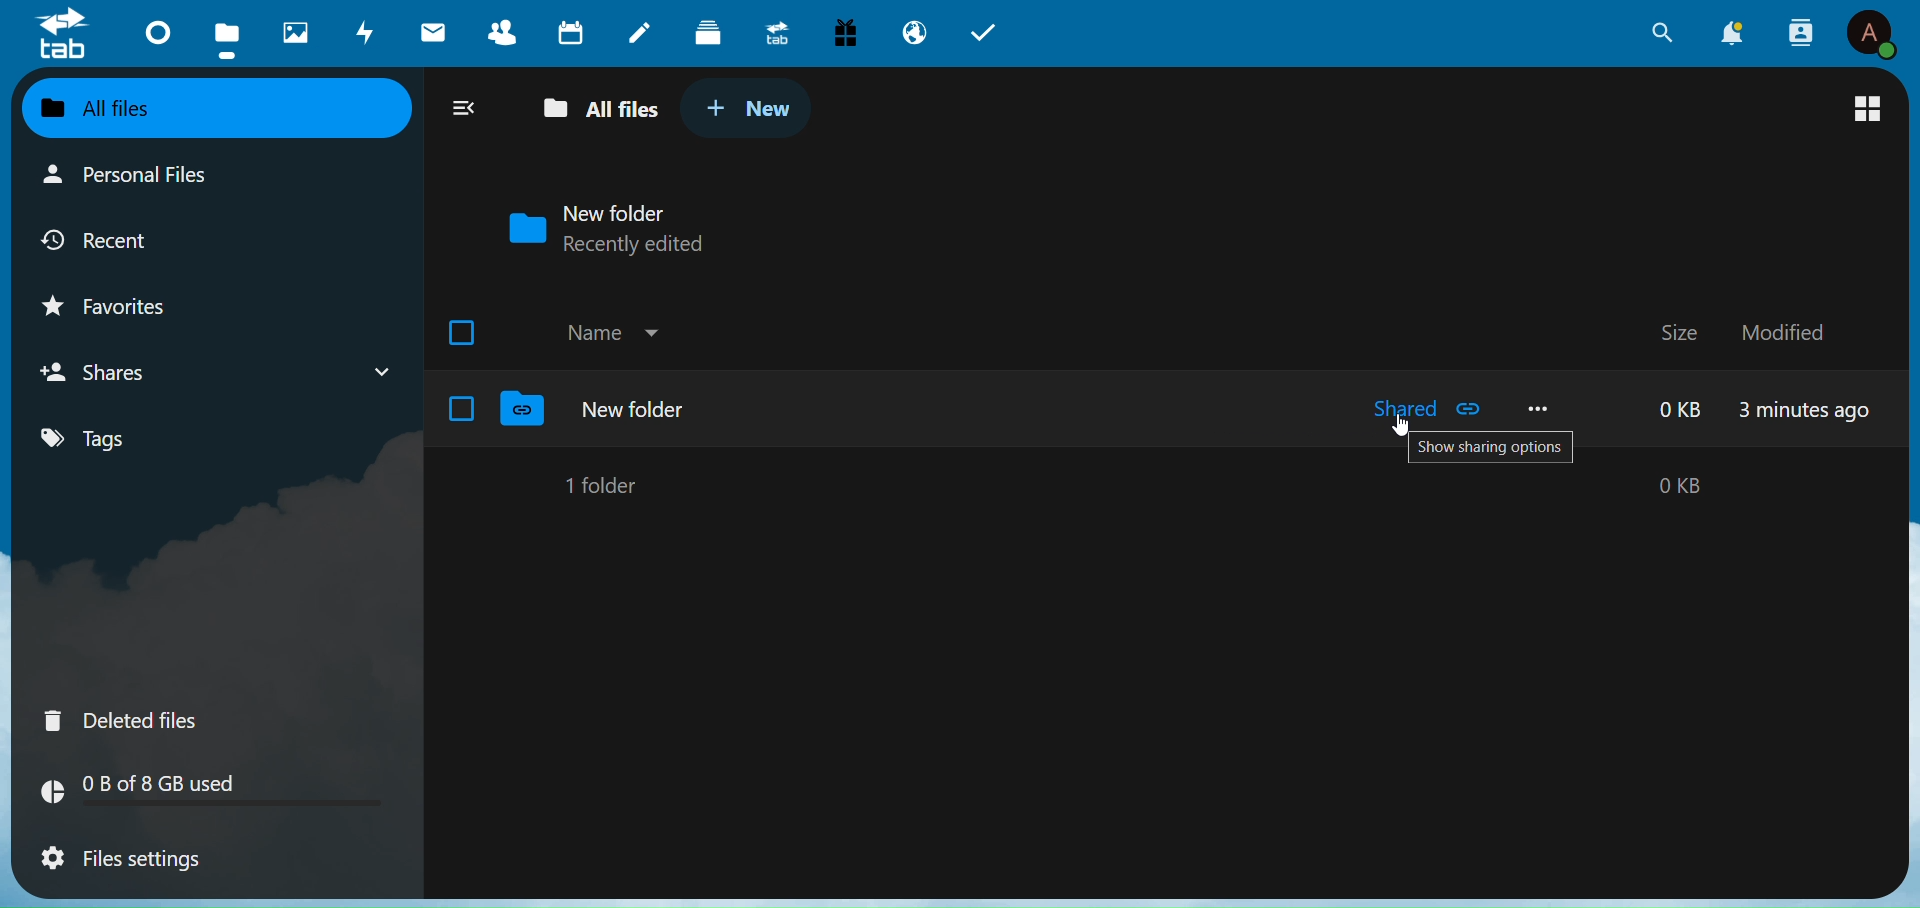 Image resolution: width=1920 pixels, height=908 pixels. Describe the element at coordinates (107, 371) in the screenshot. I see `Shares` at that location.